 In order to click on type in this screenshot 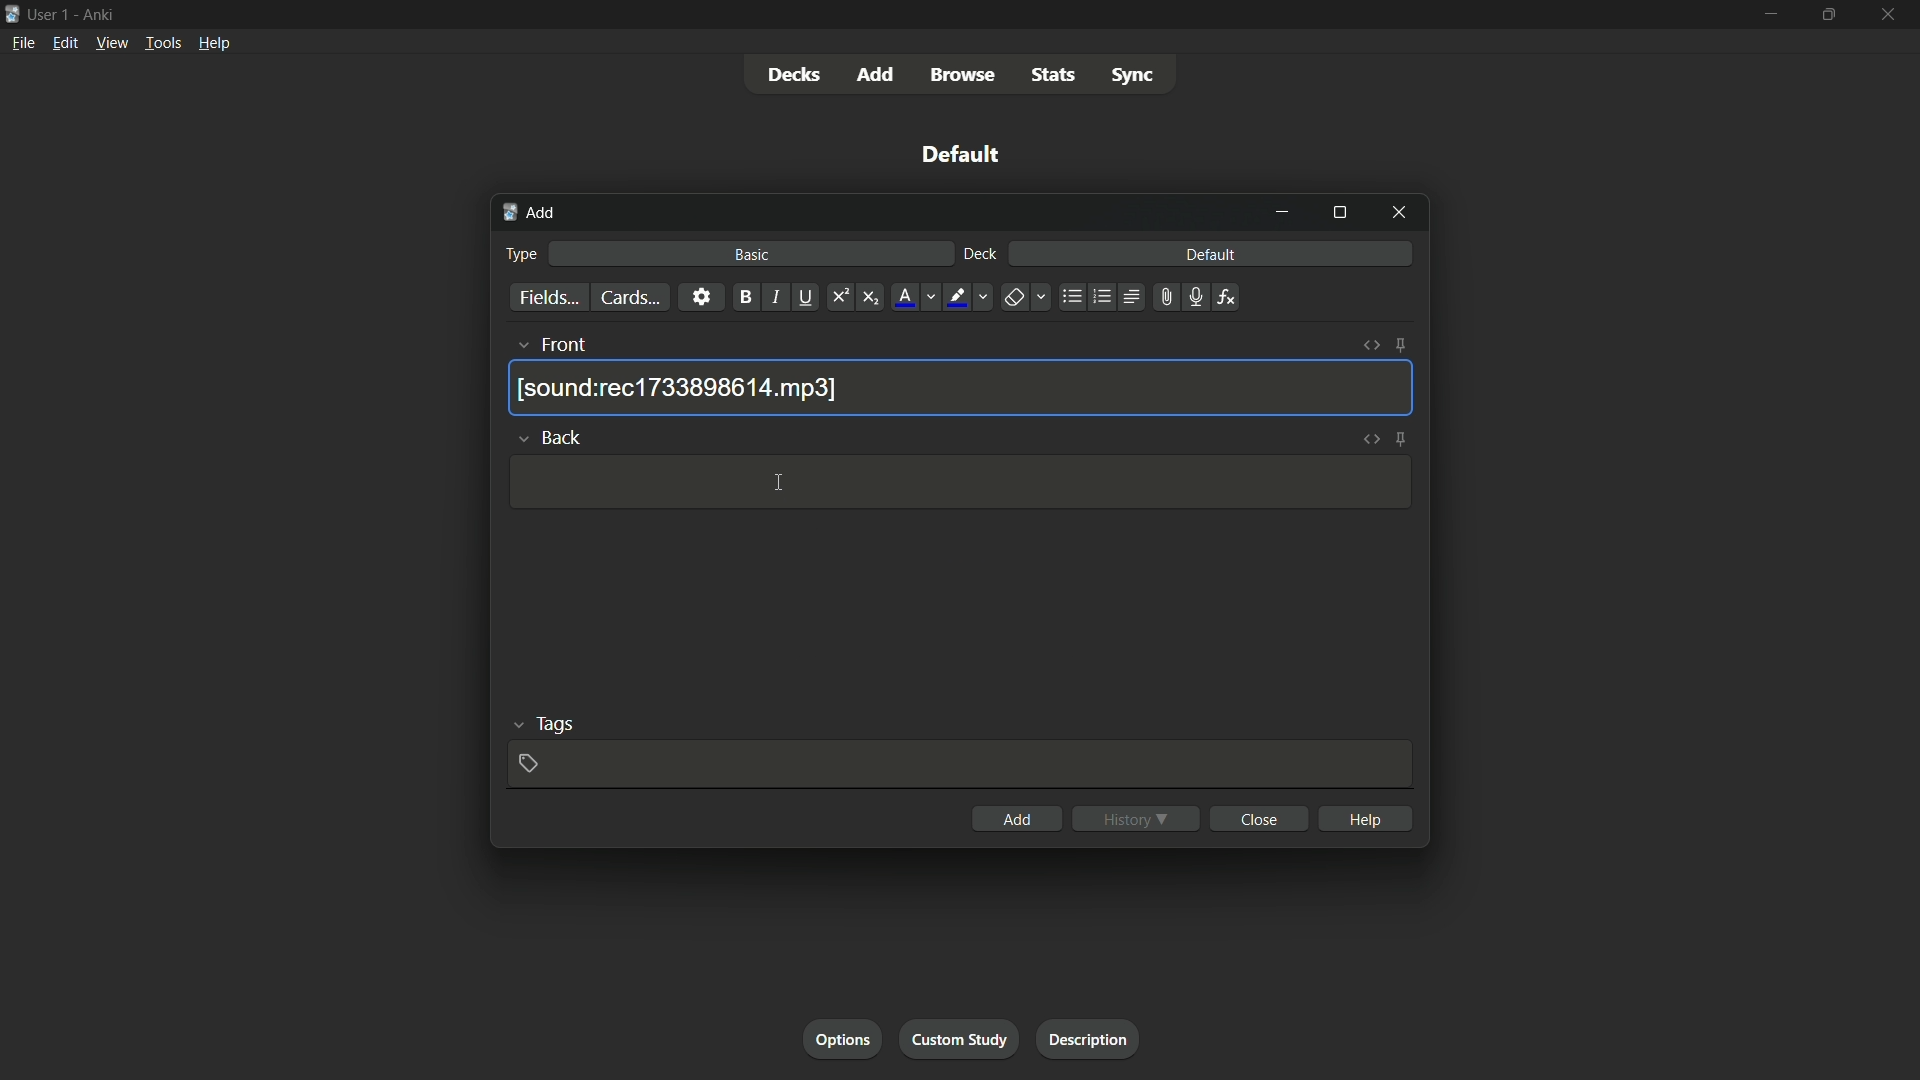, I will do `click(524, 253)`.